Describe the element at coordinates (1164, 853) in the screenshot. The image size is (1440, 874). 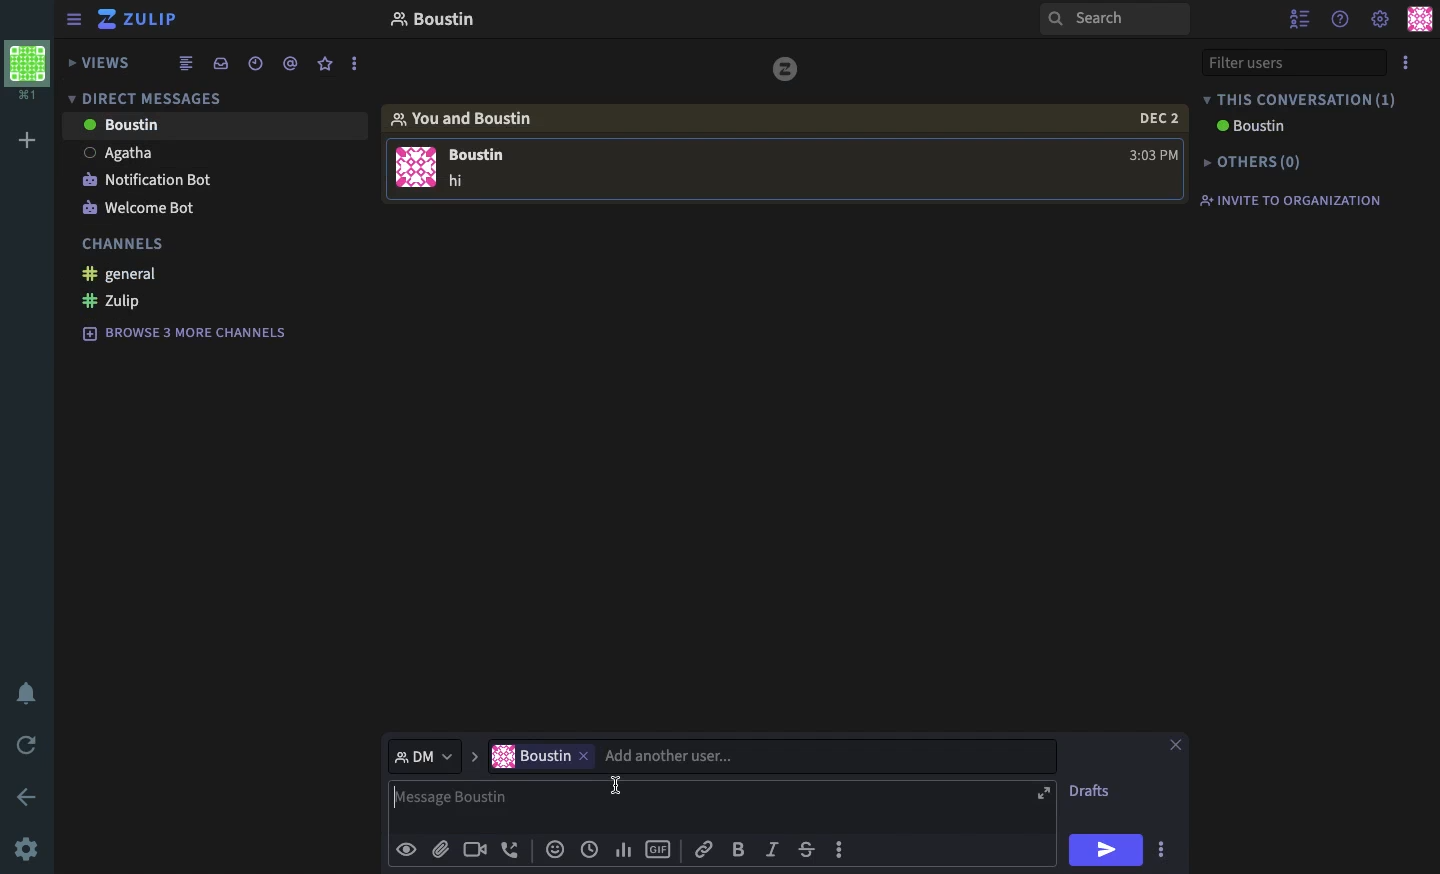
I see `click` at that location.